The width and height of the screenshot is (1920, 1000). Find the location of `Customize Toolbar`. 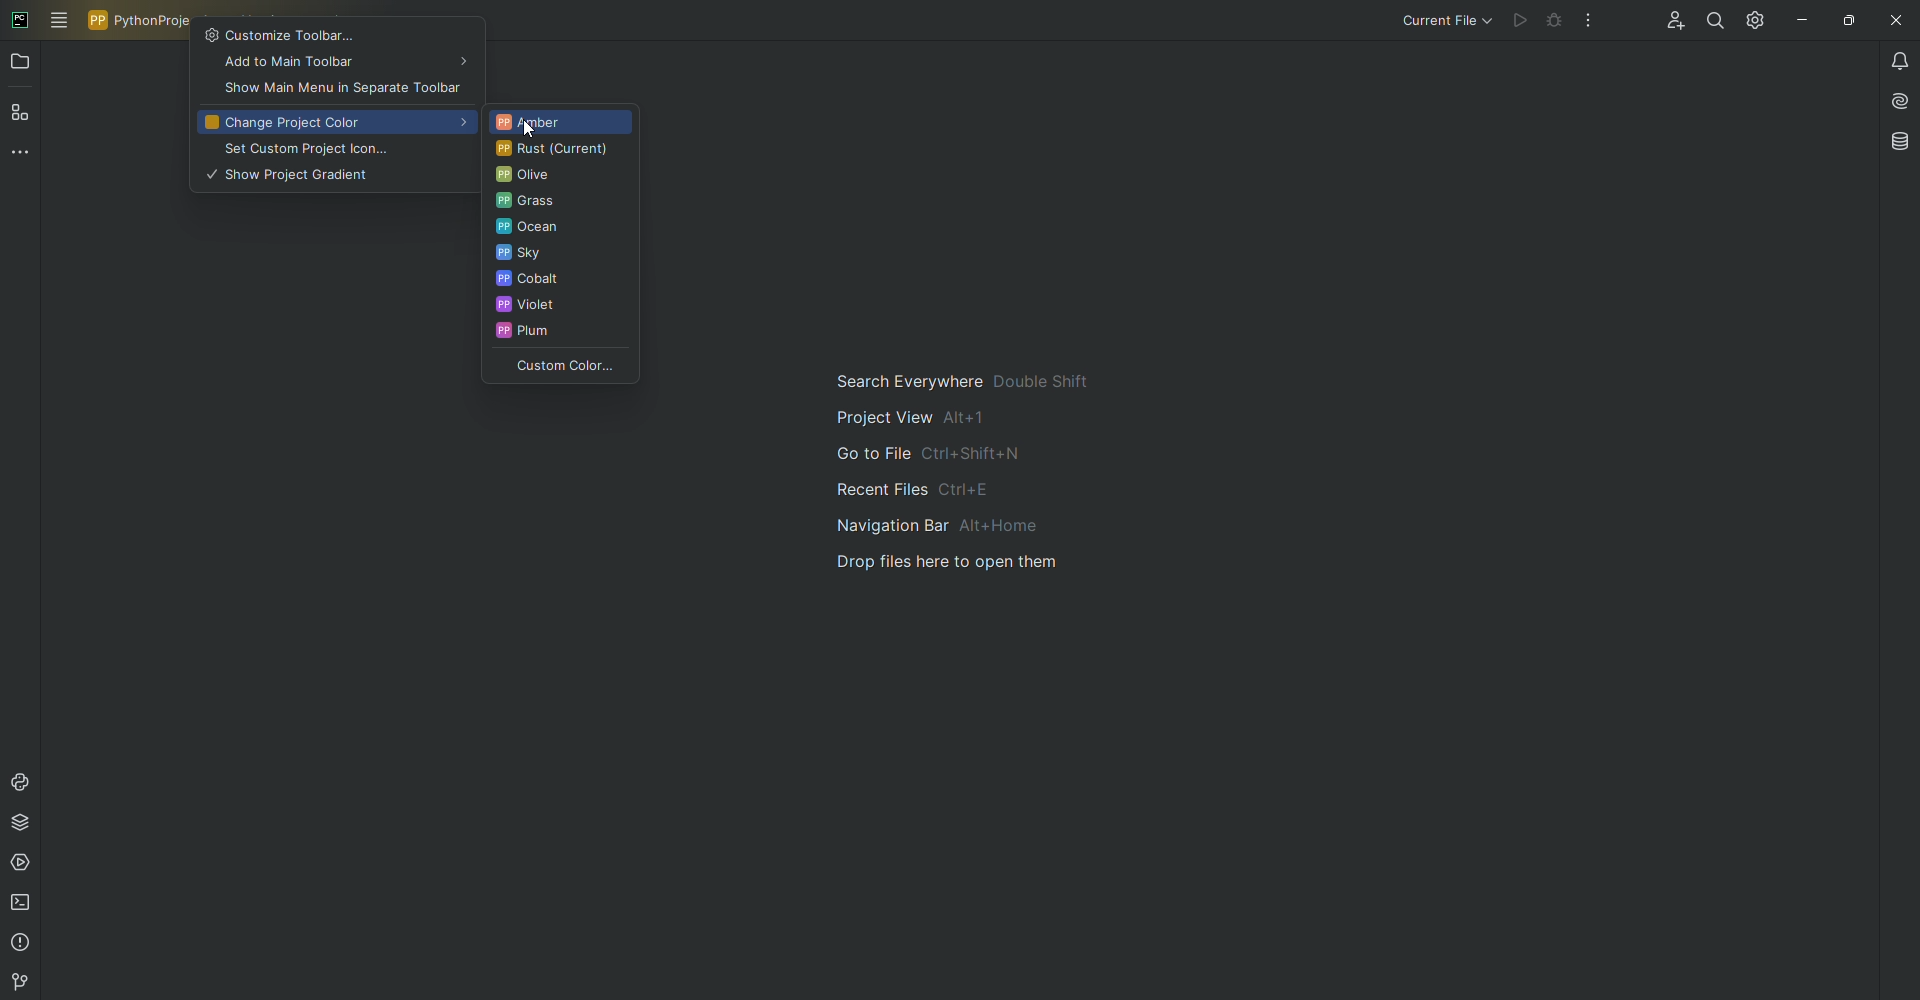

Customize Toolbar is located at coordinates (337, 34).